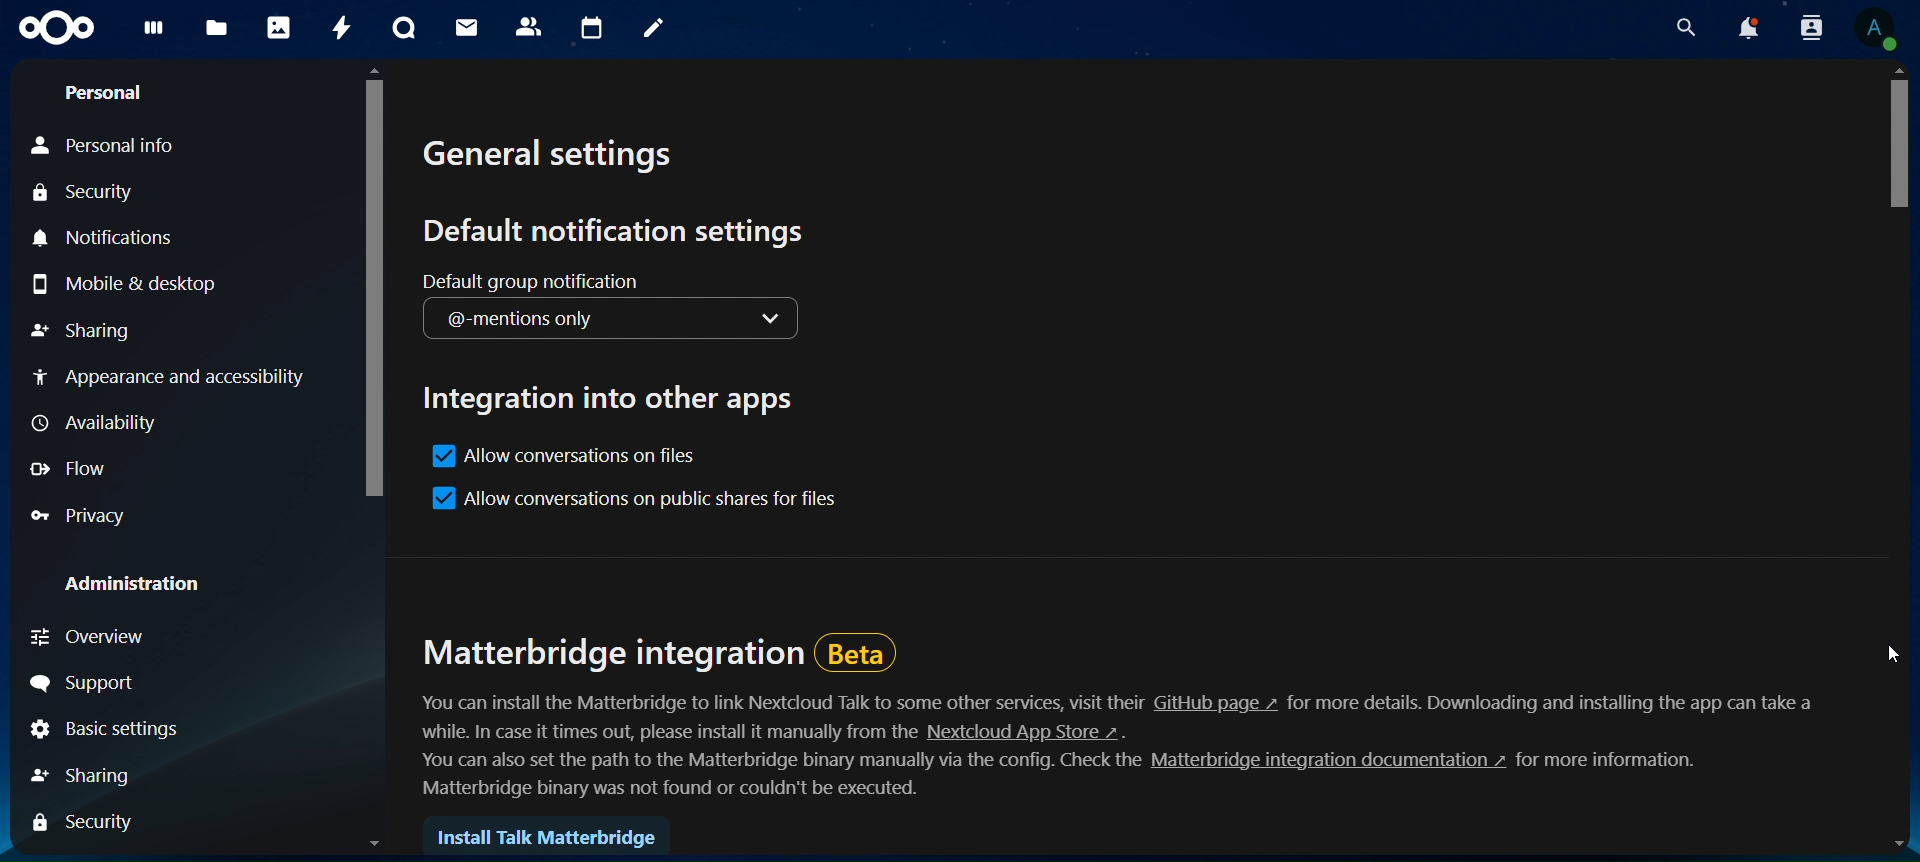 This screenshot has width=1920, height=862. I want to click on default notification settings, so click(617, 232).